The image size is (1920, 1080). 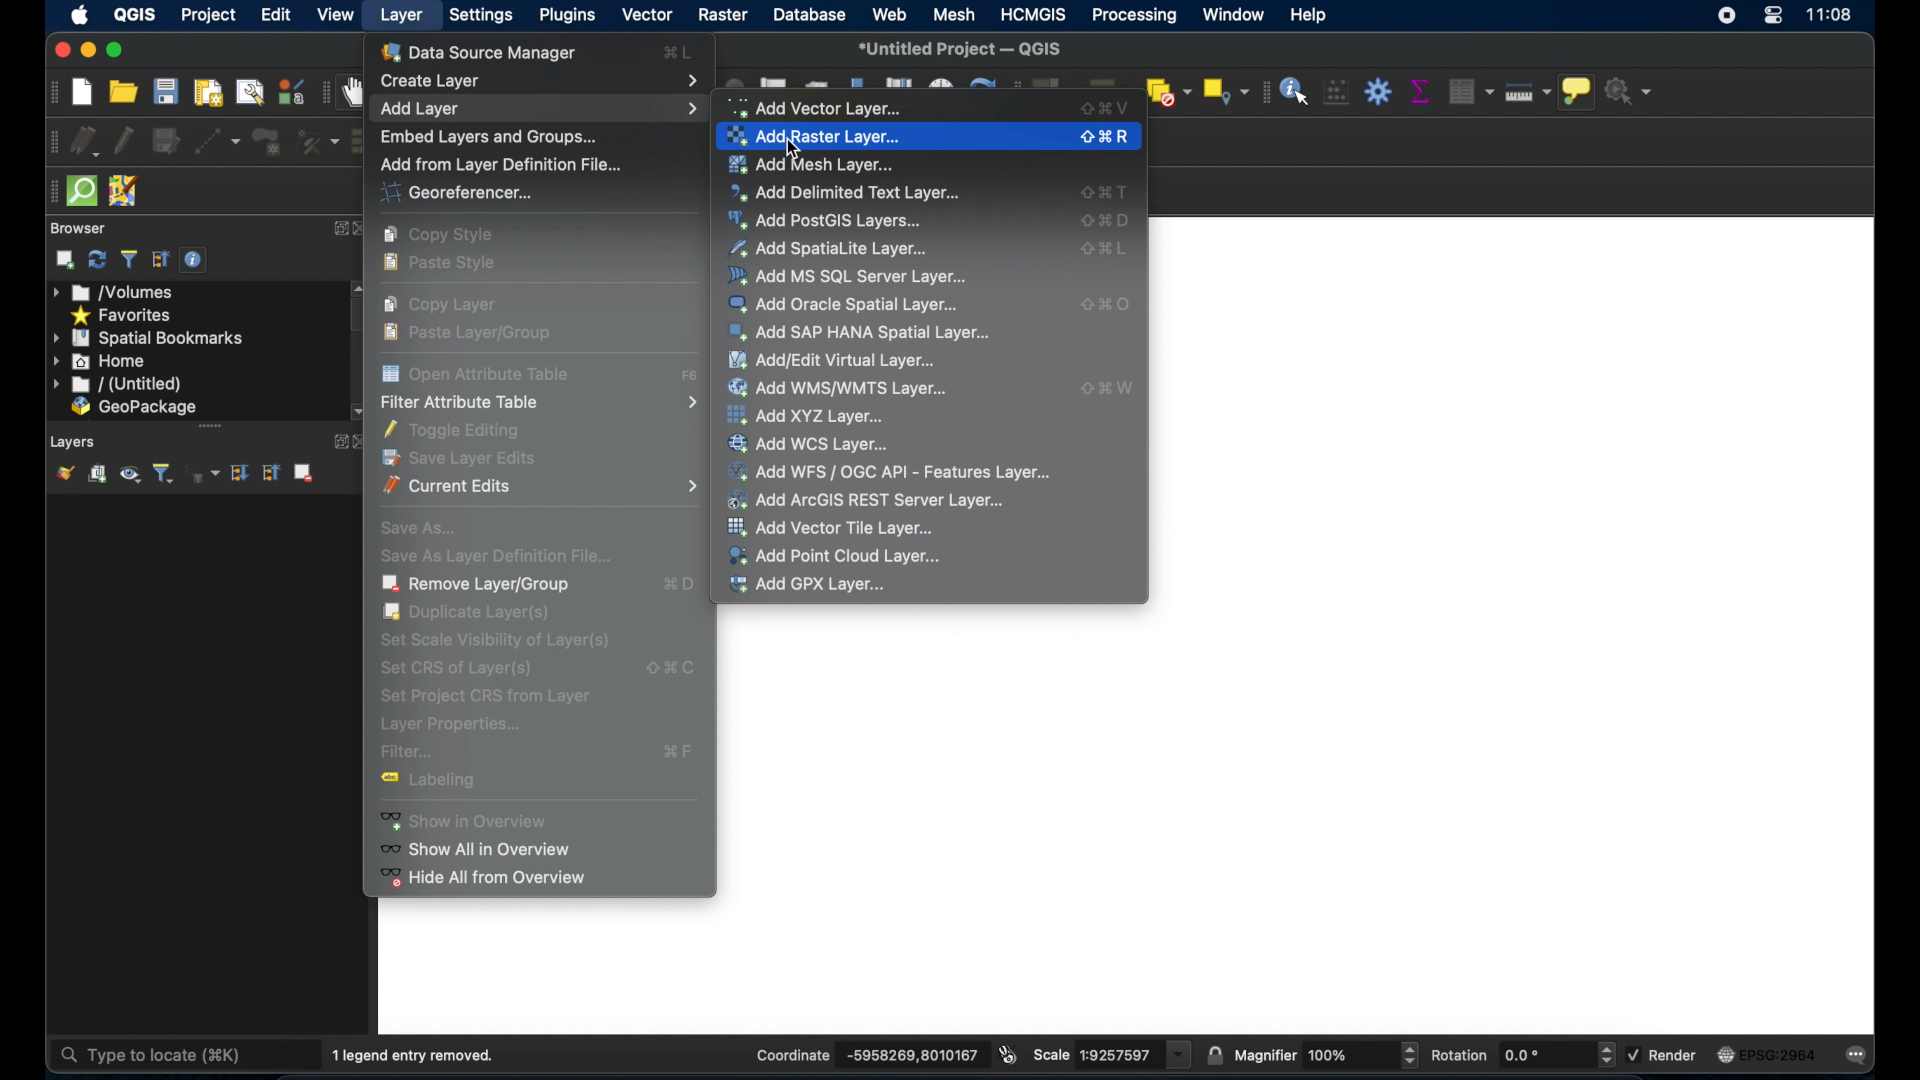 I want to click on filter layer by expression, so click(x=203, y=473).